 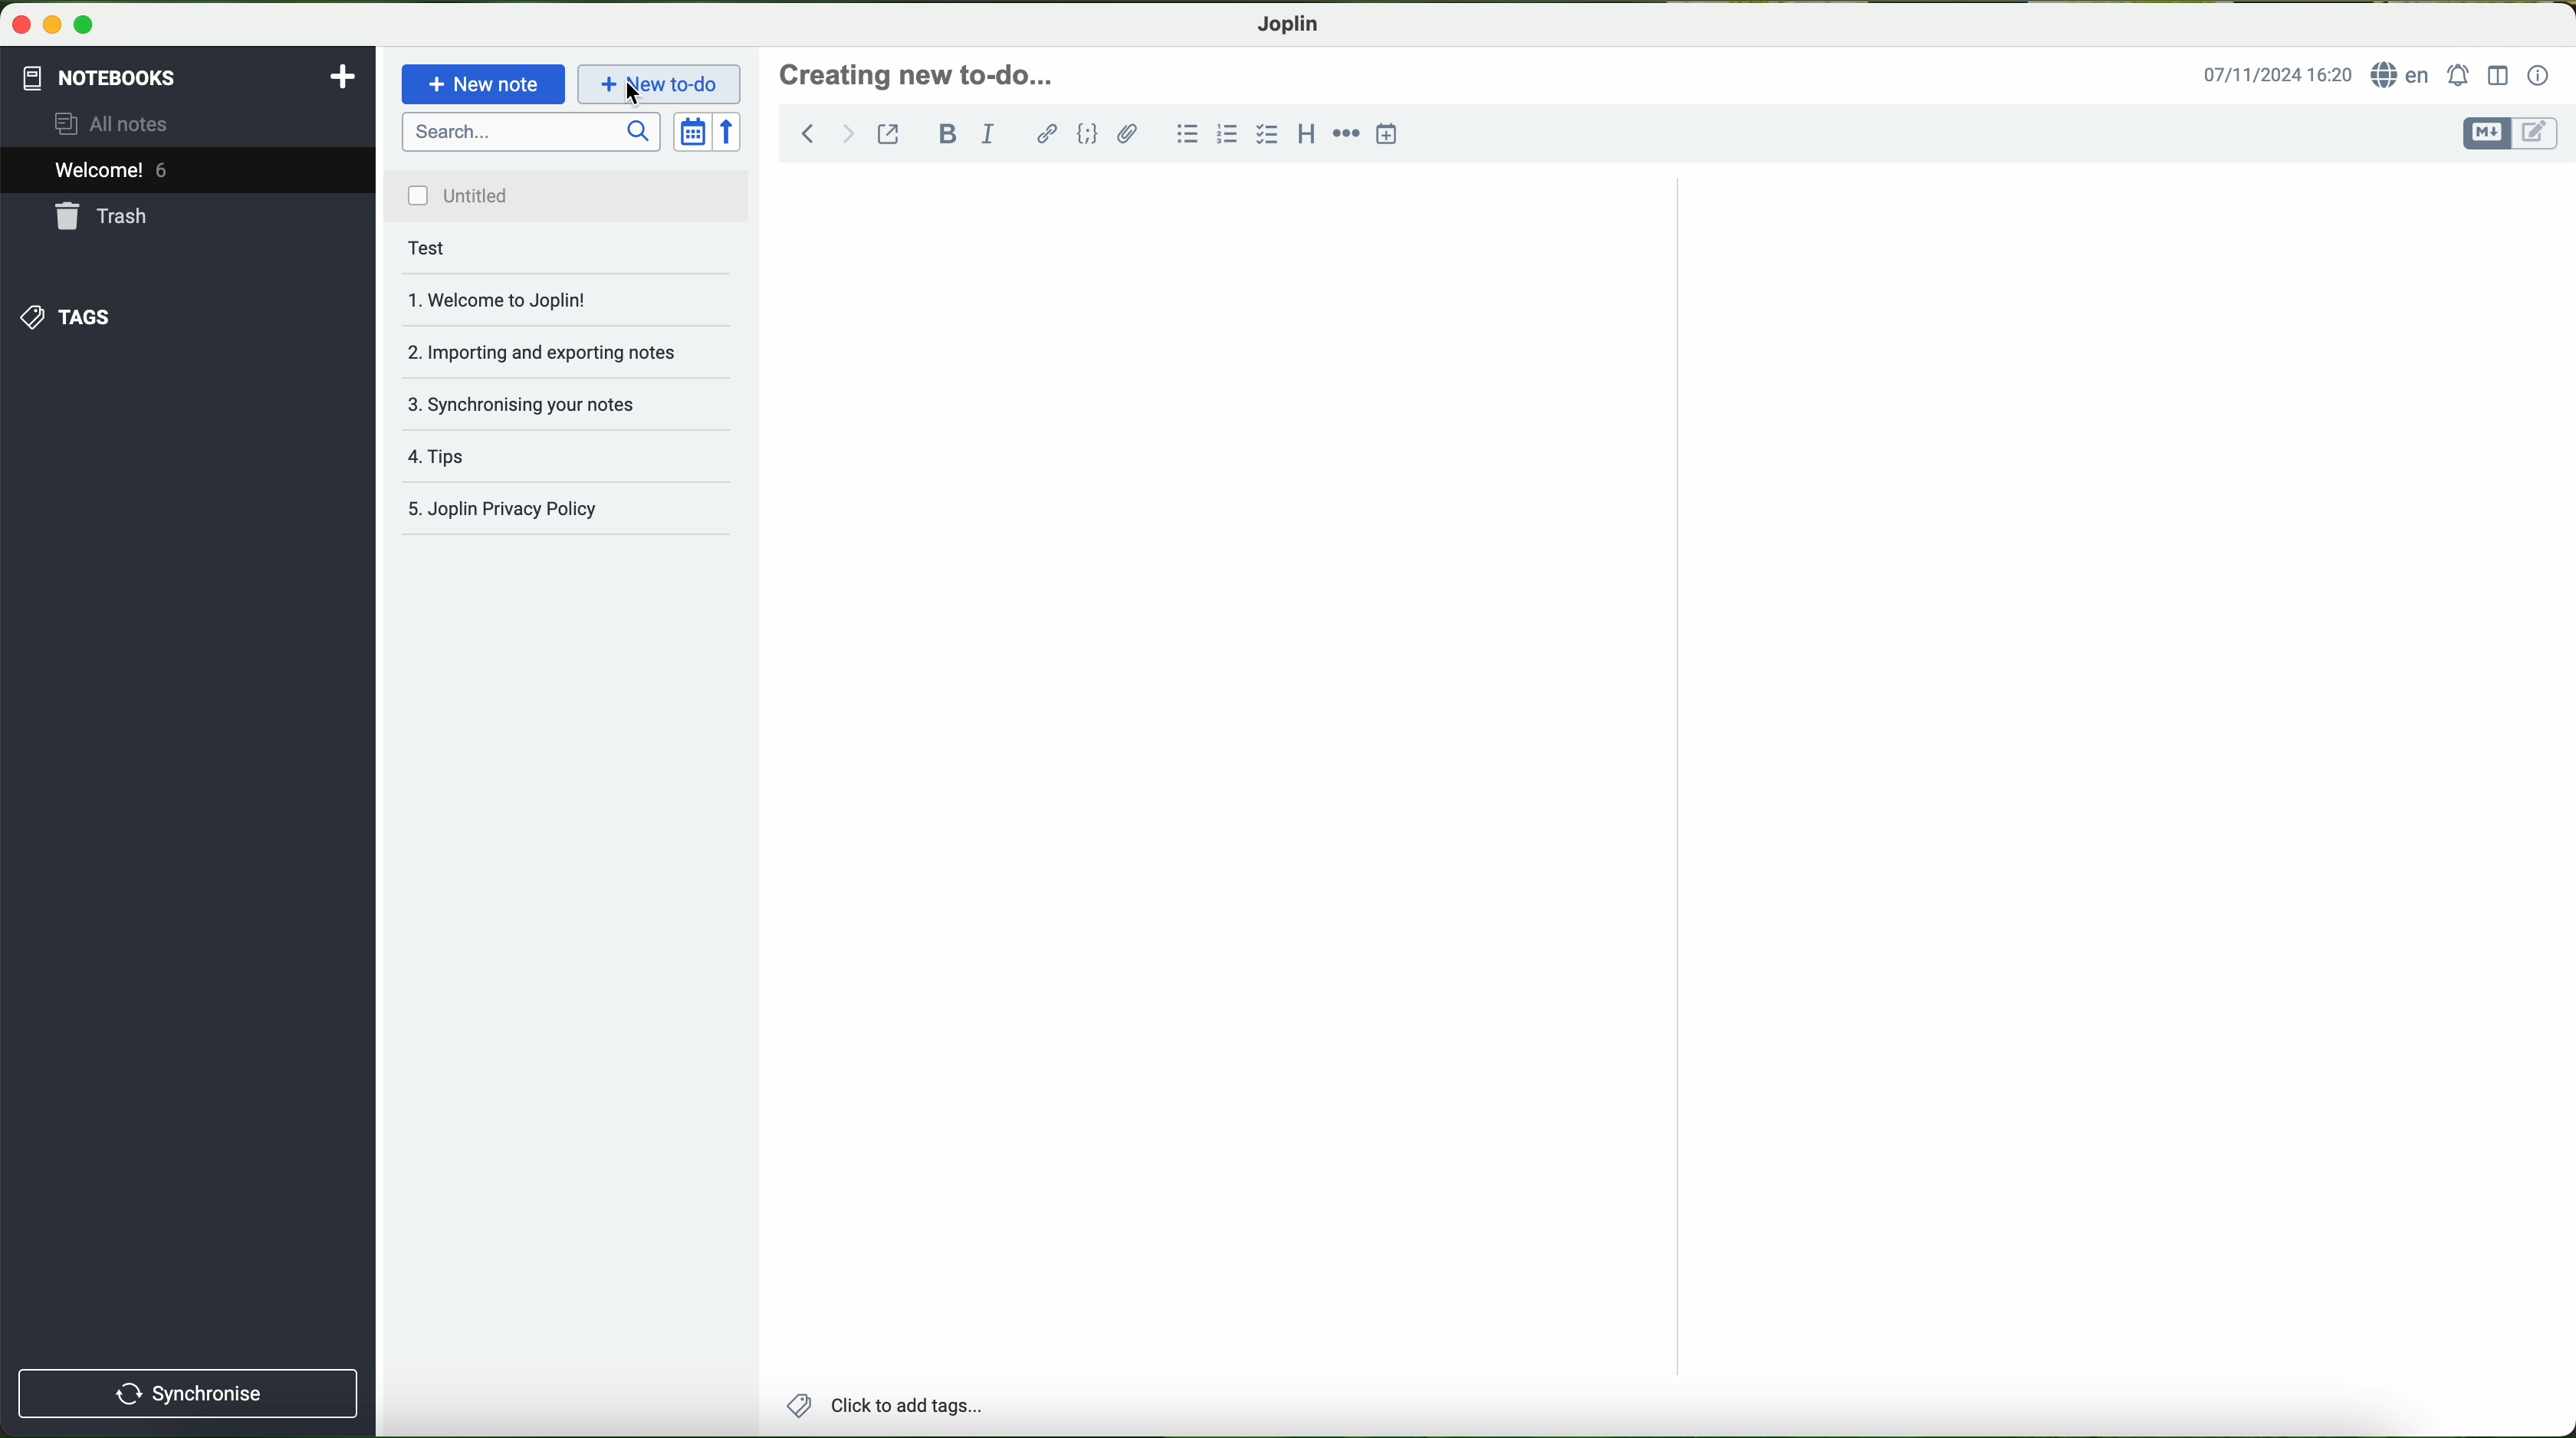 What do you see at coordinates (476, 449) in the screenshot?
I see `tips` at bounding box center [476, 449].